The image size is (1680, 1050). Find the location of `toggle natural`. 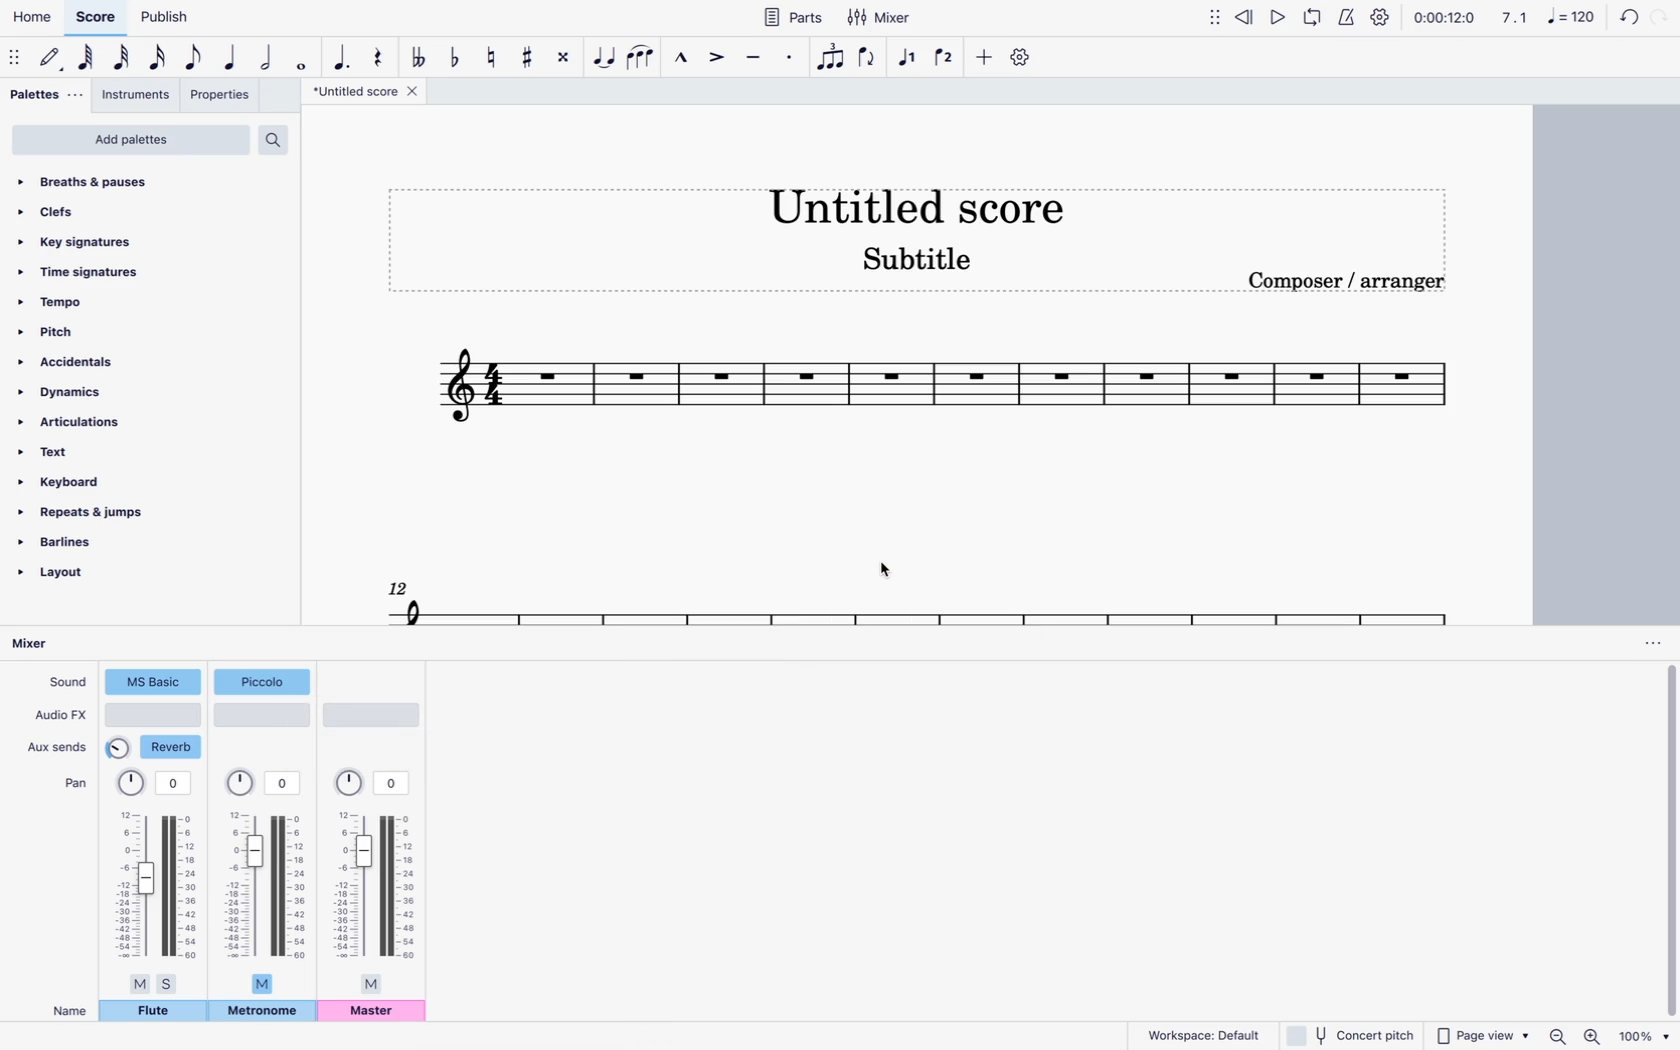

toggle natural is located at coordinates (493, 56).